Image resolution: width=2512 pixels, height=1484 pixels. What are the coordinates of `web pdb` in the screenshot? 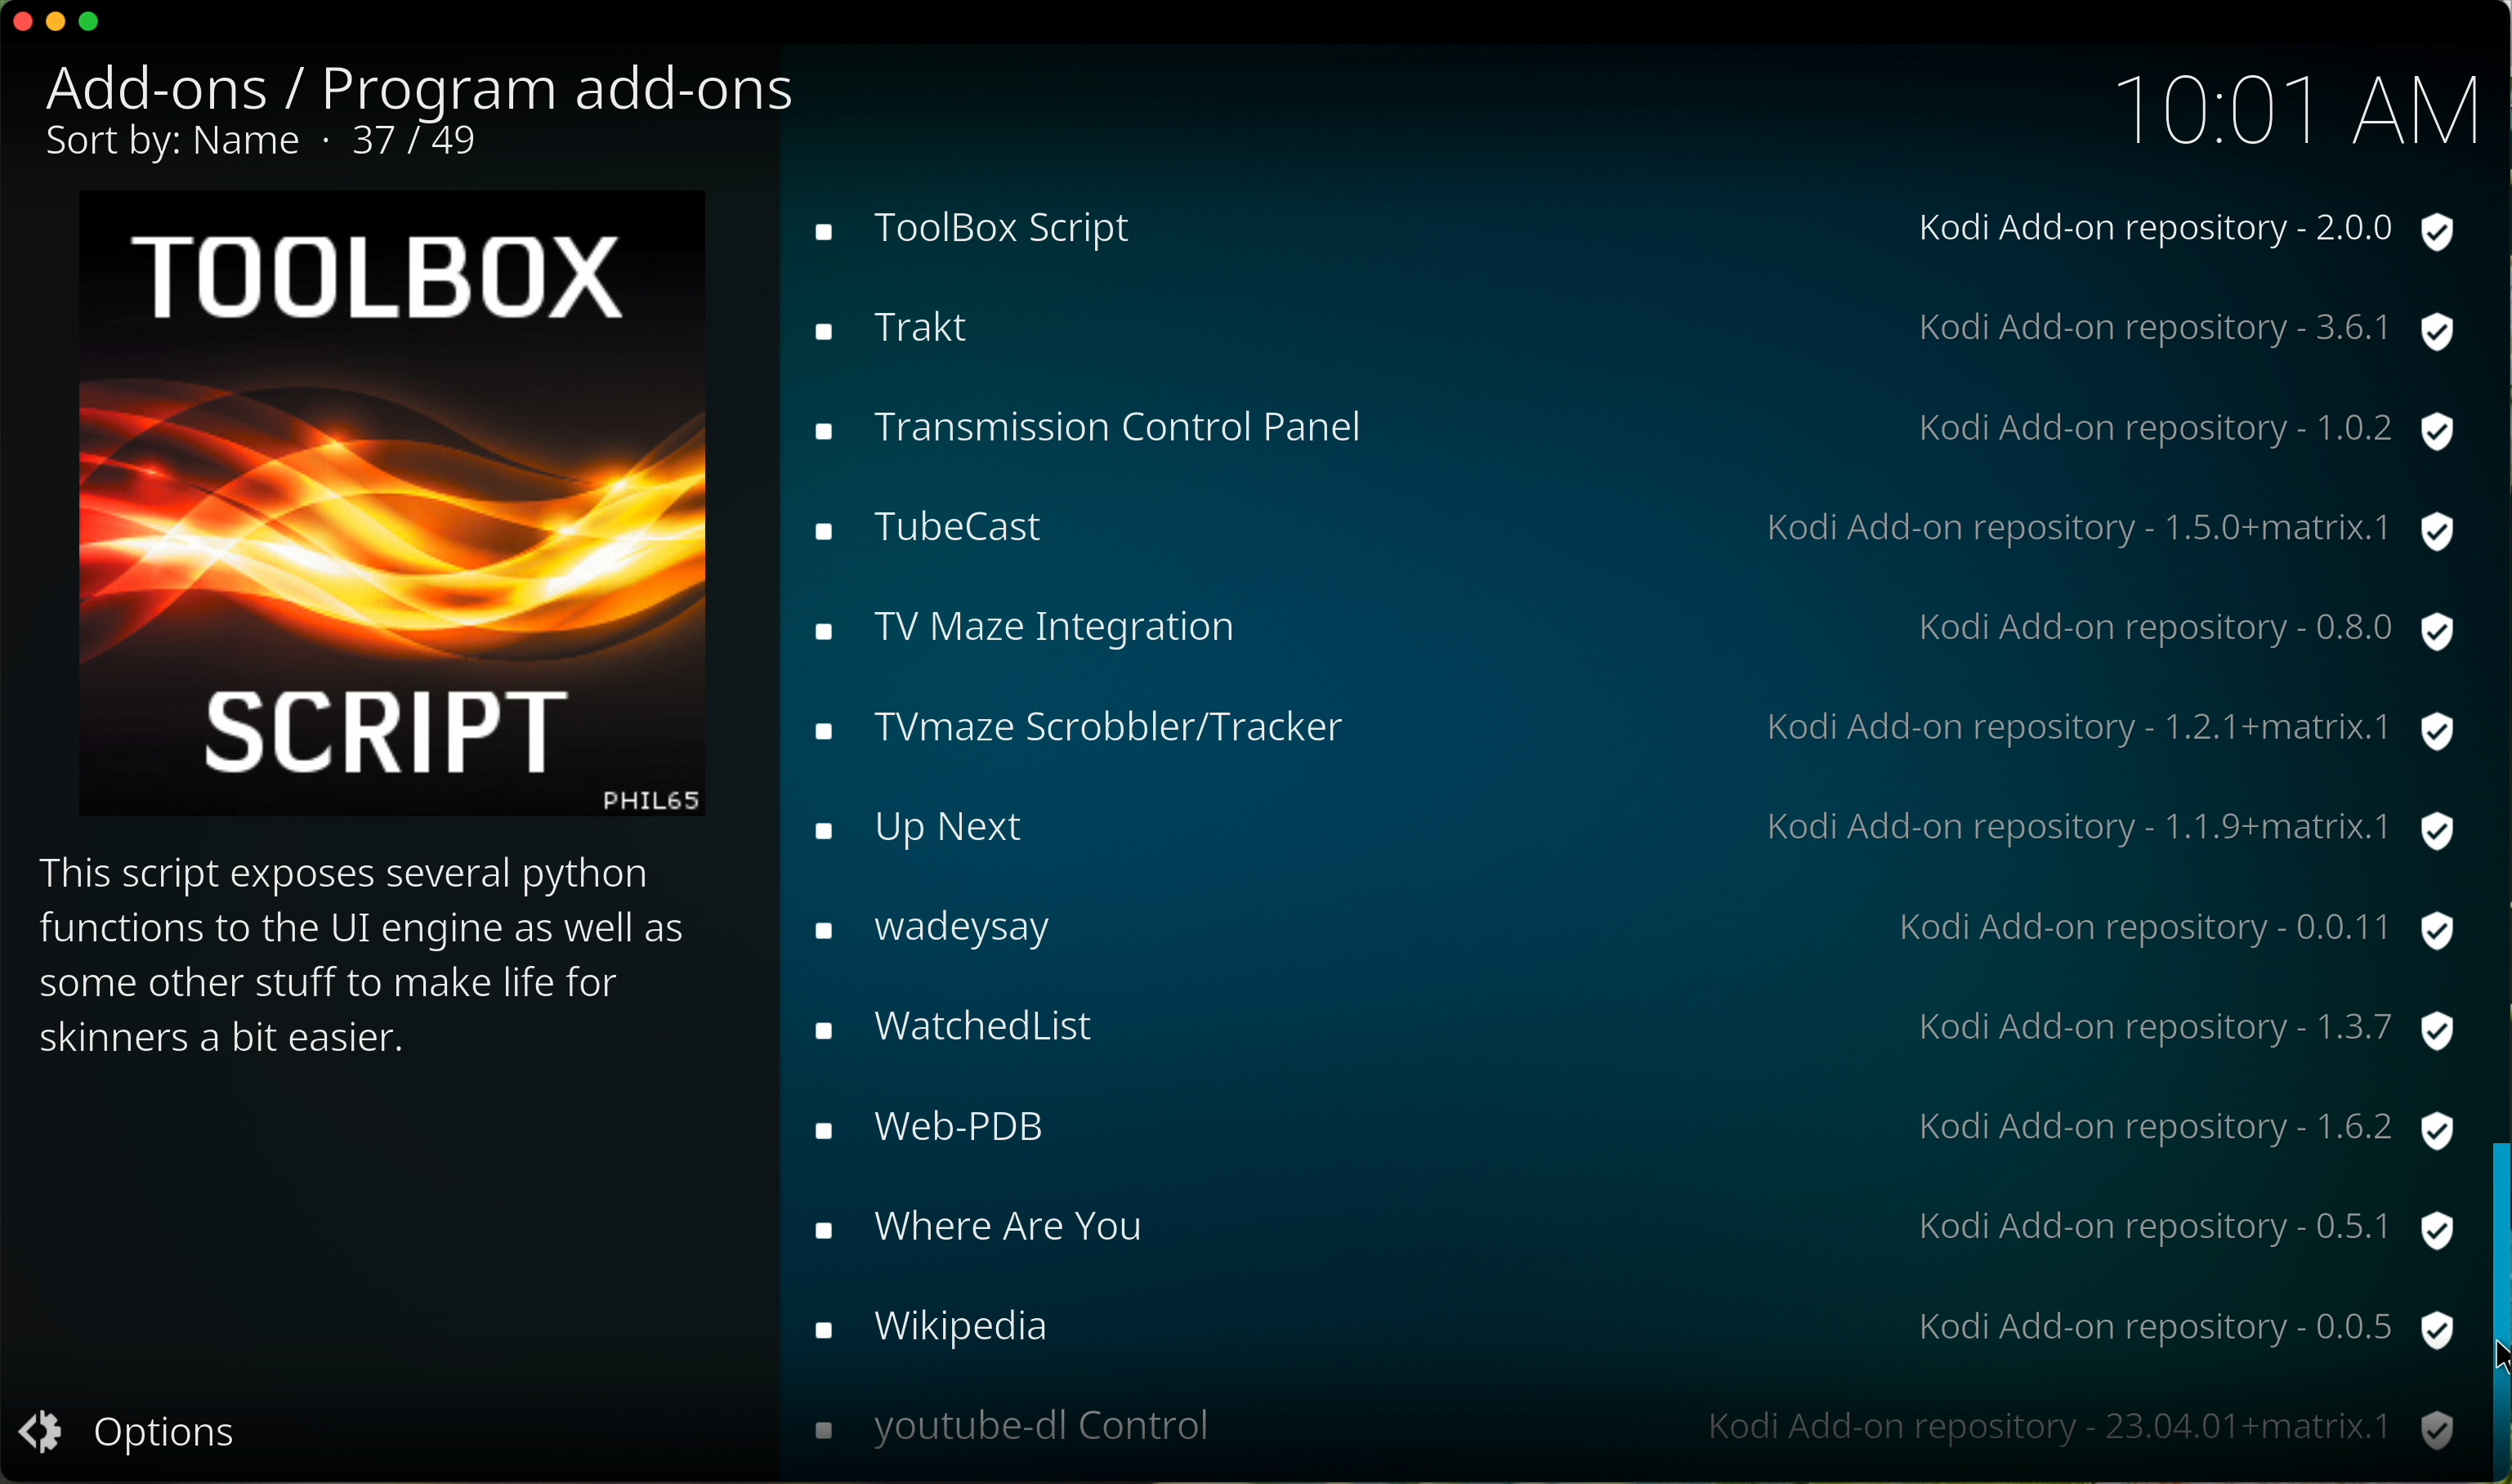 It's located at (1622, 1122).